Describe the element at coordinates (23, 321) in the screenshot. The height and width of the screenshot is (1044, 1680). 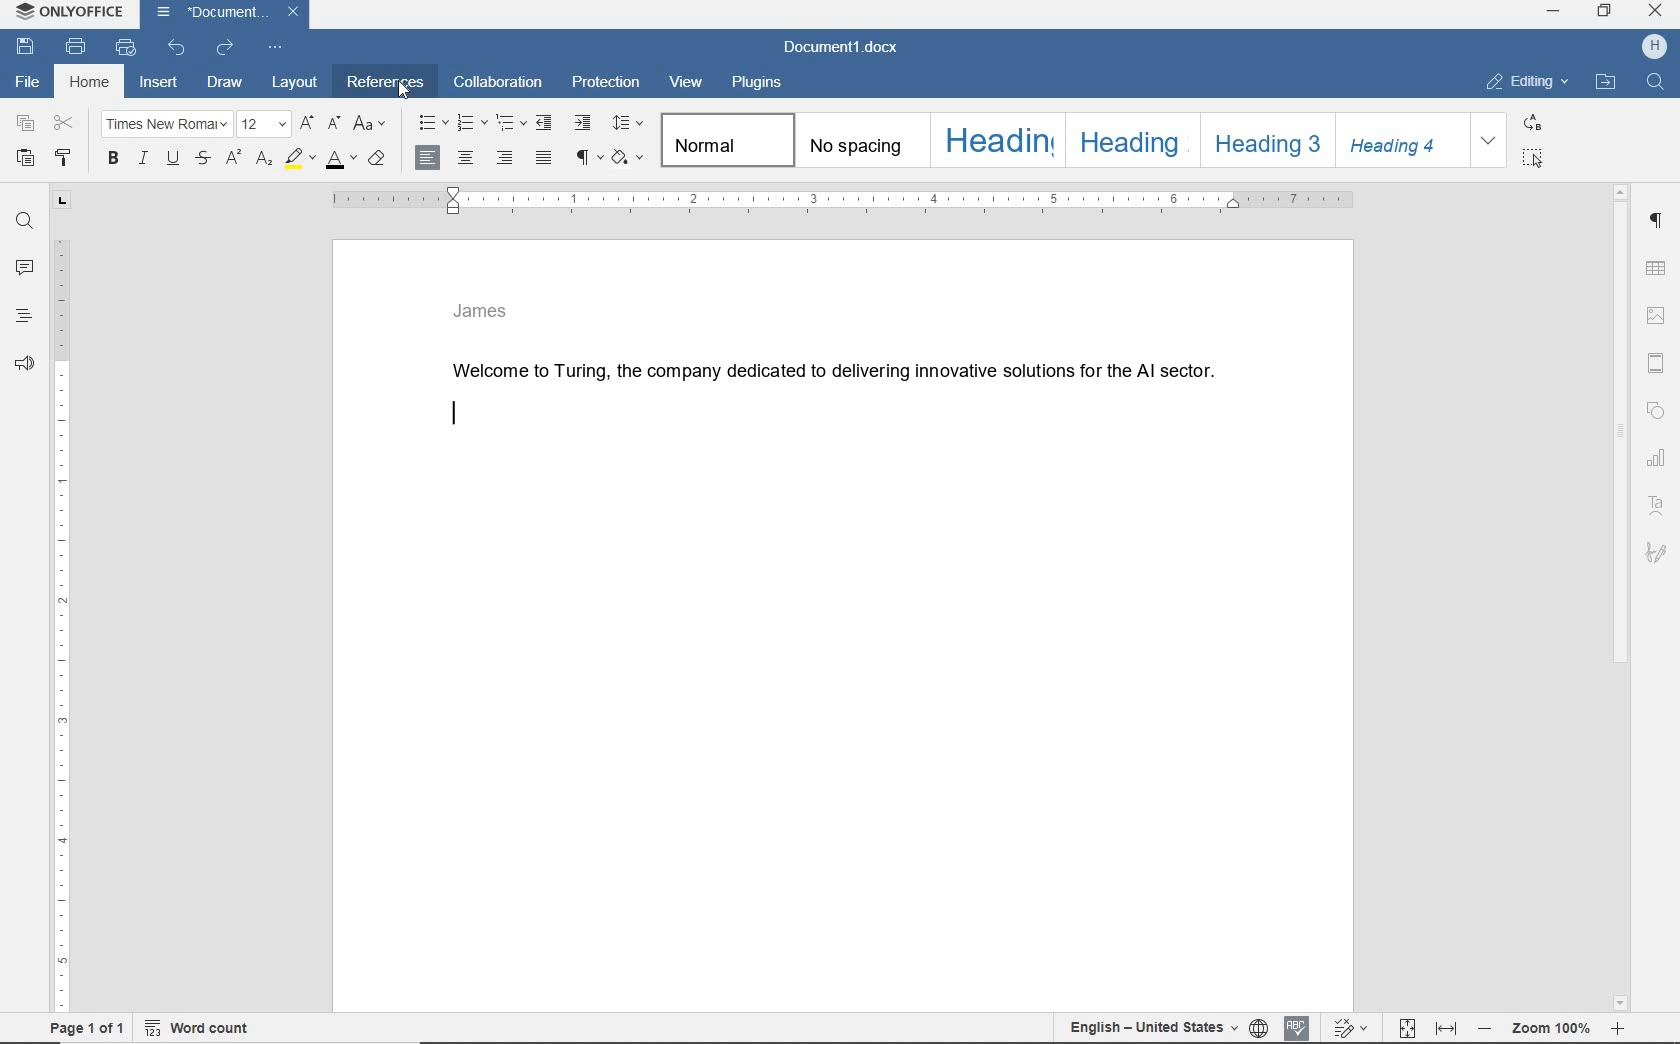
I see `headings` at that location.